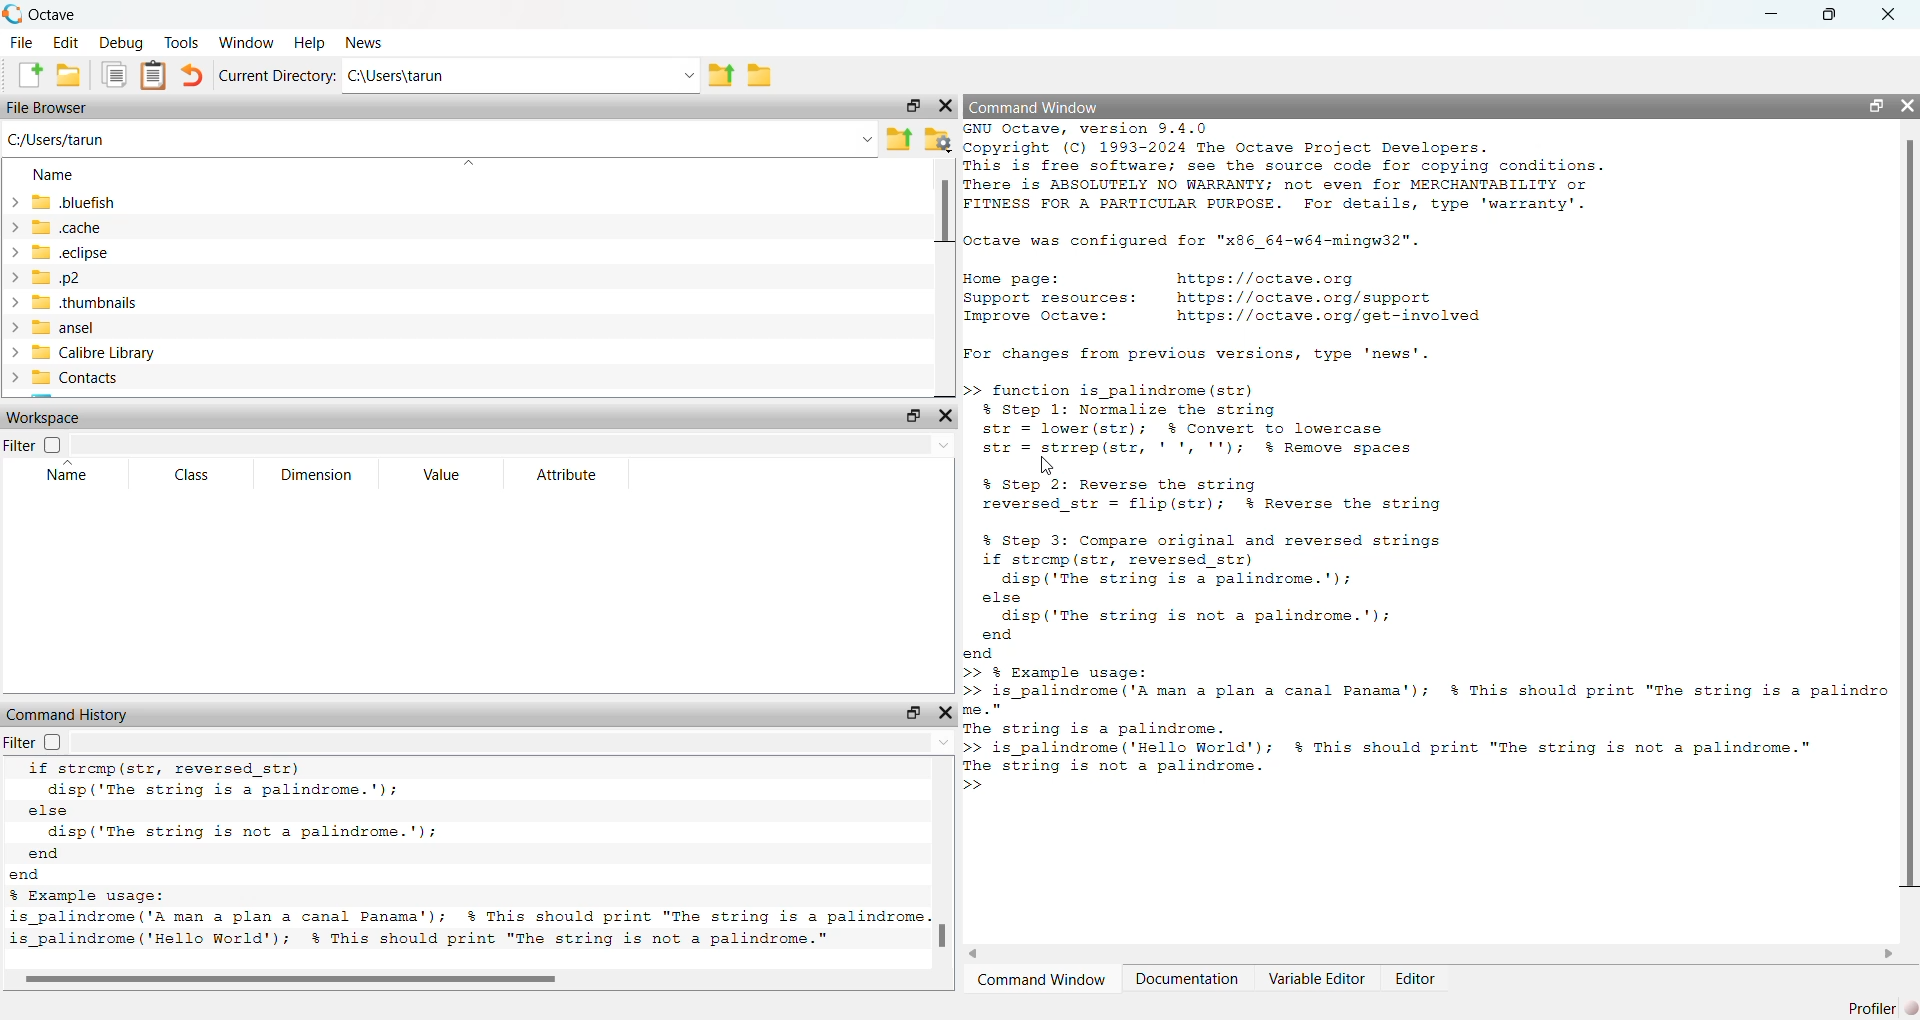 Image resolution: width=1920 pixels, height=1020 pixels. What do you see at coordinates (976, 786) in the screenshot?
I see `prompt cursor` at bounding box center [976, 786].